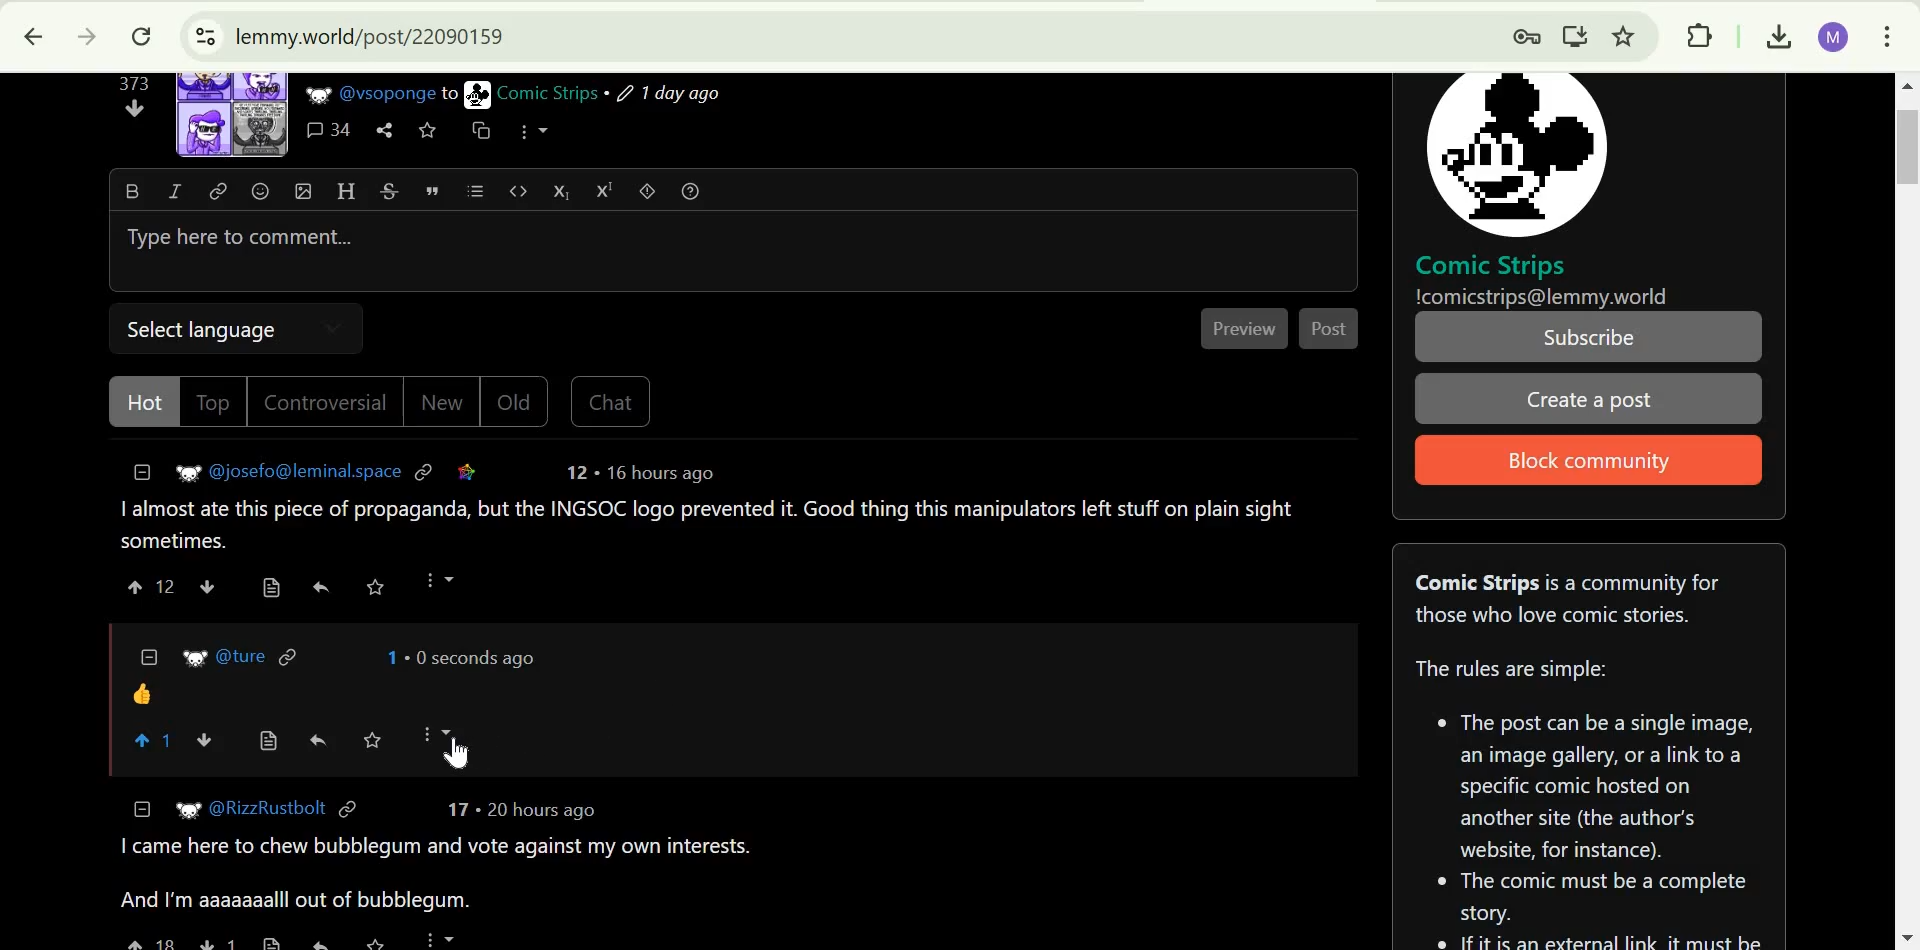  I want to click on cursor, so click(458, 755).